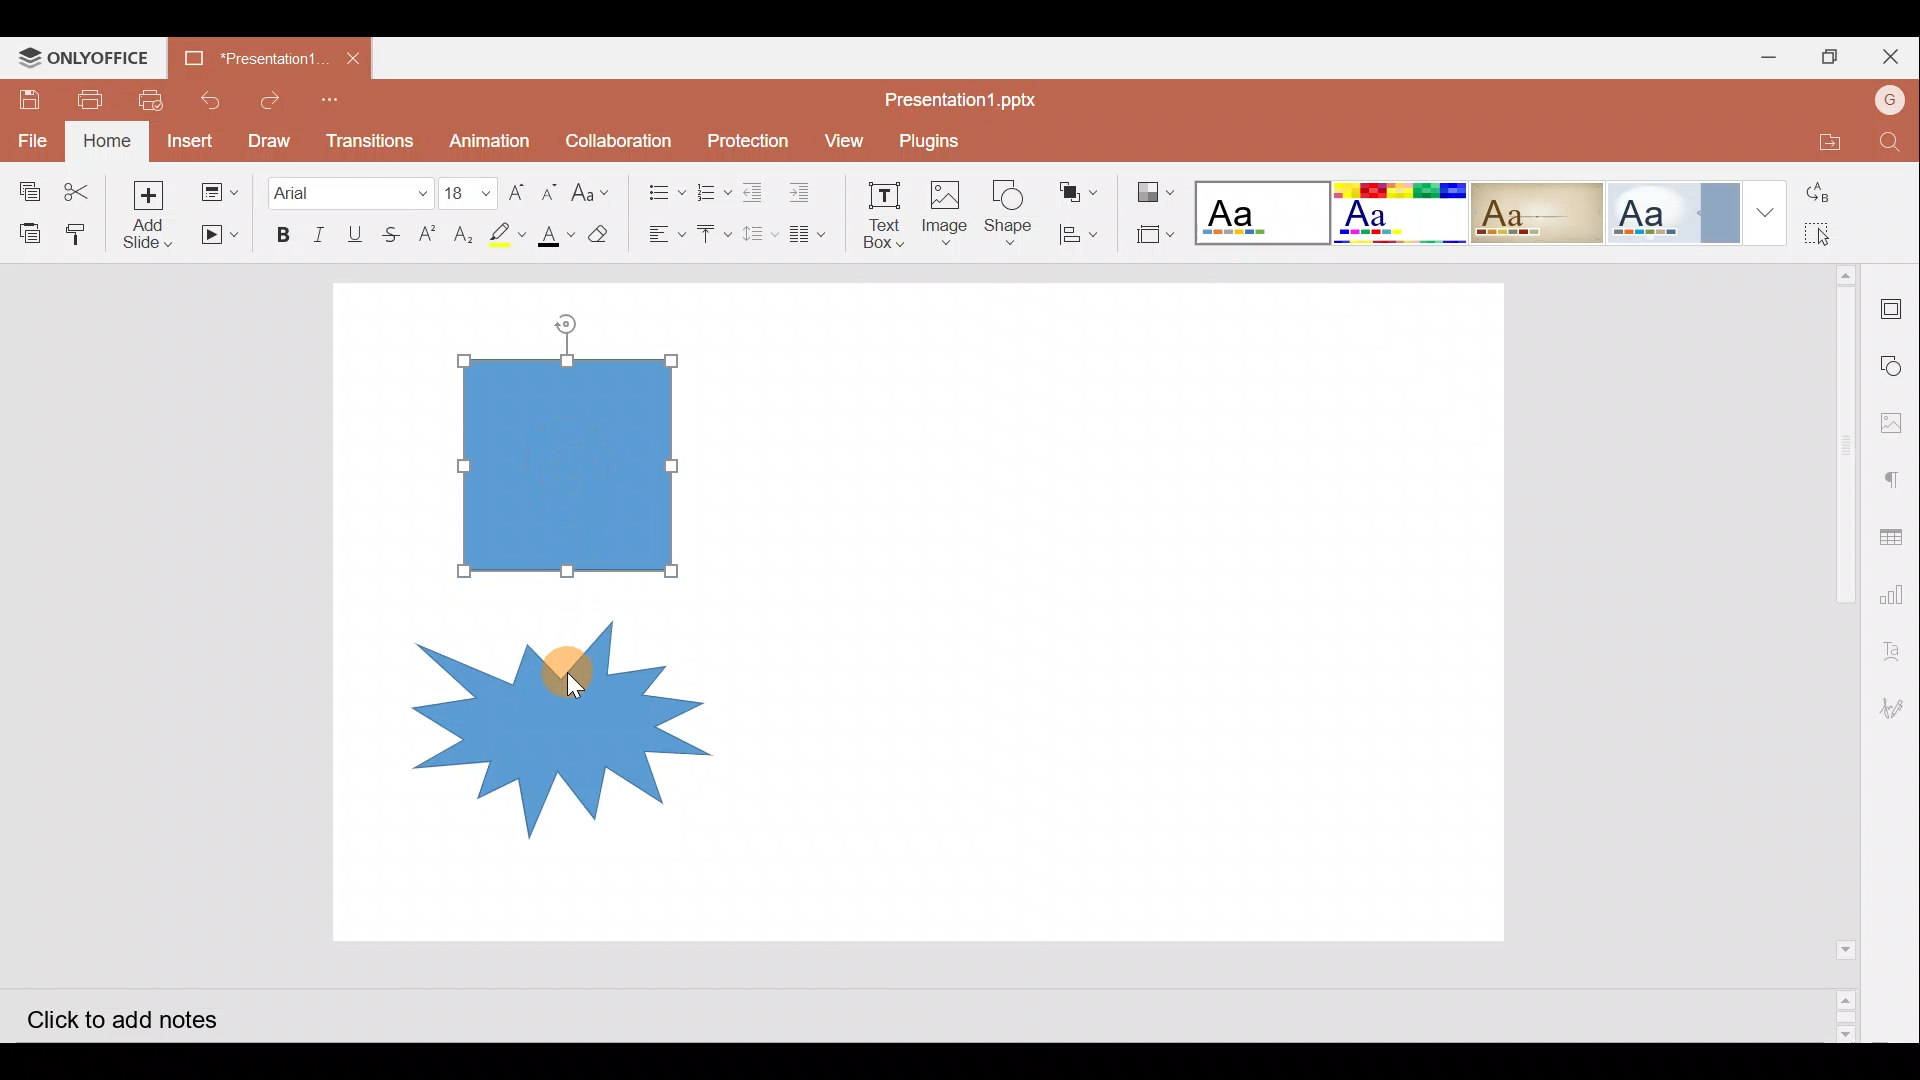  I want to click on Select all, so click(1831, 235).